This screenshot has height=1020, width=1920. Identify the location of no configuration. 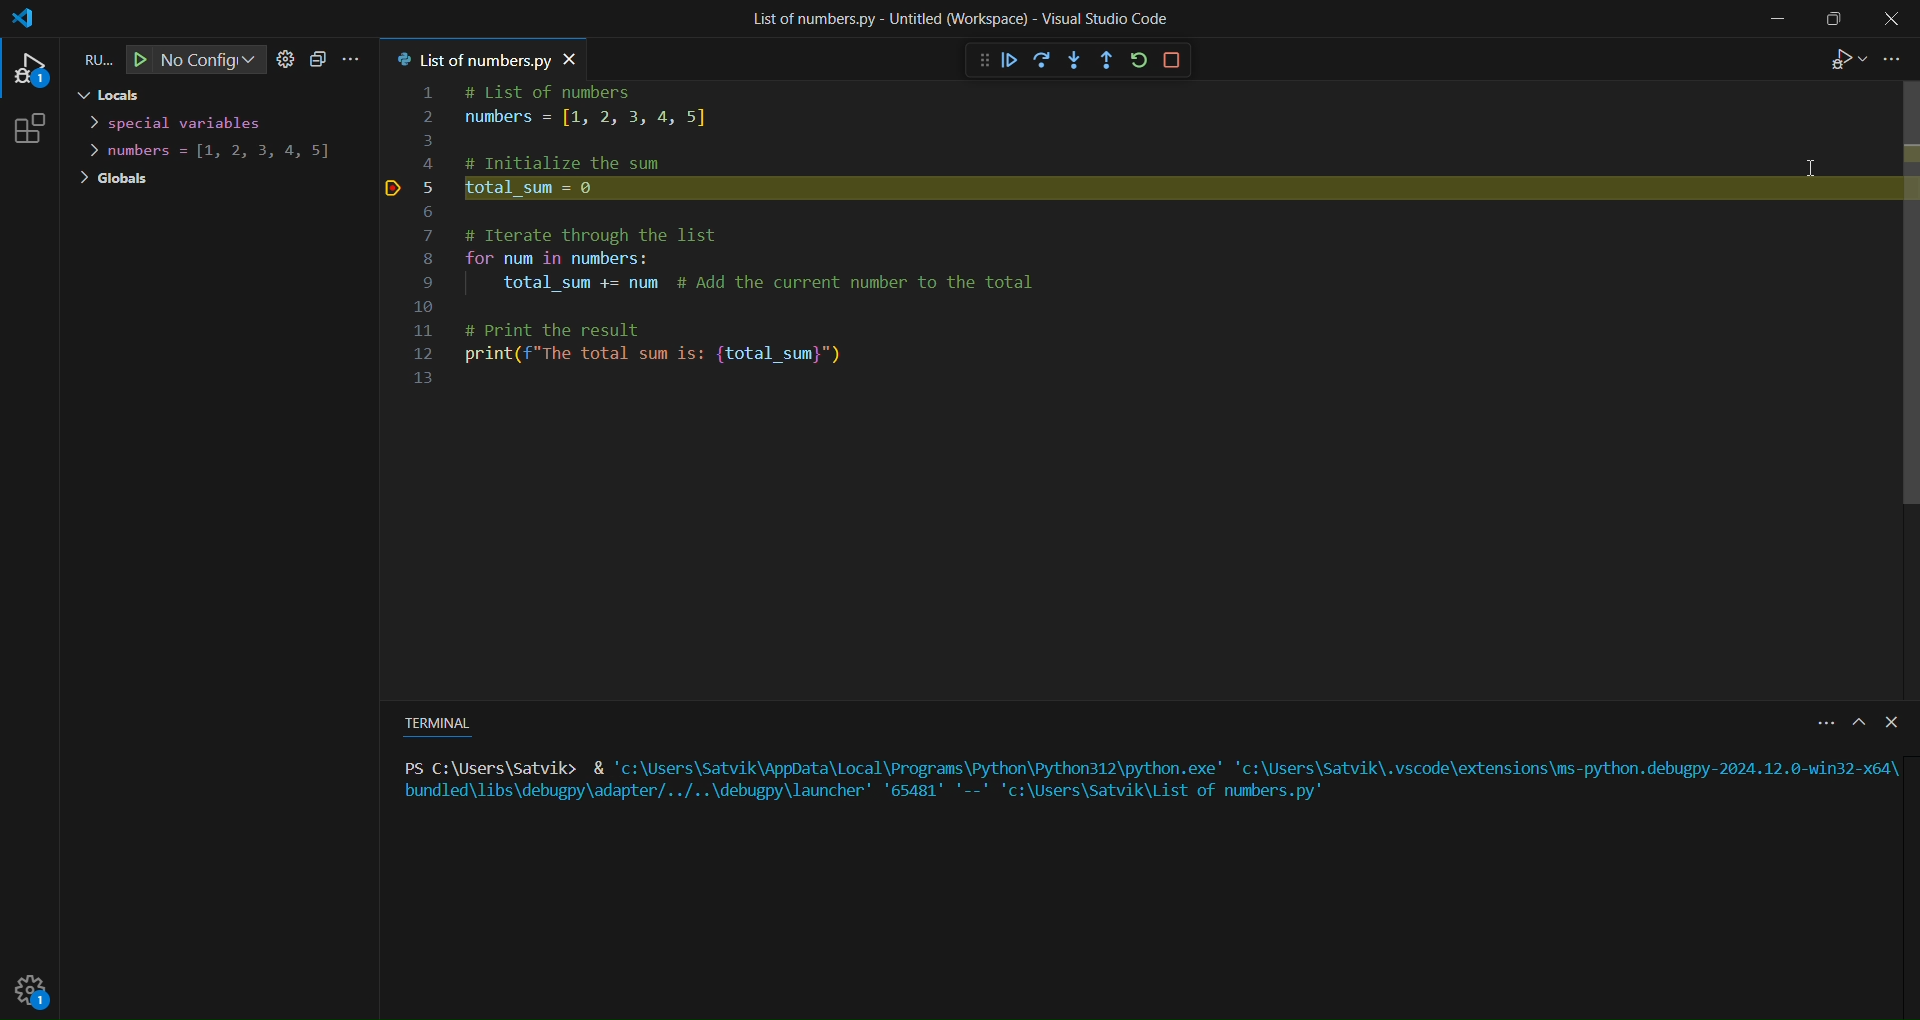
(212, 61).